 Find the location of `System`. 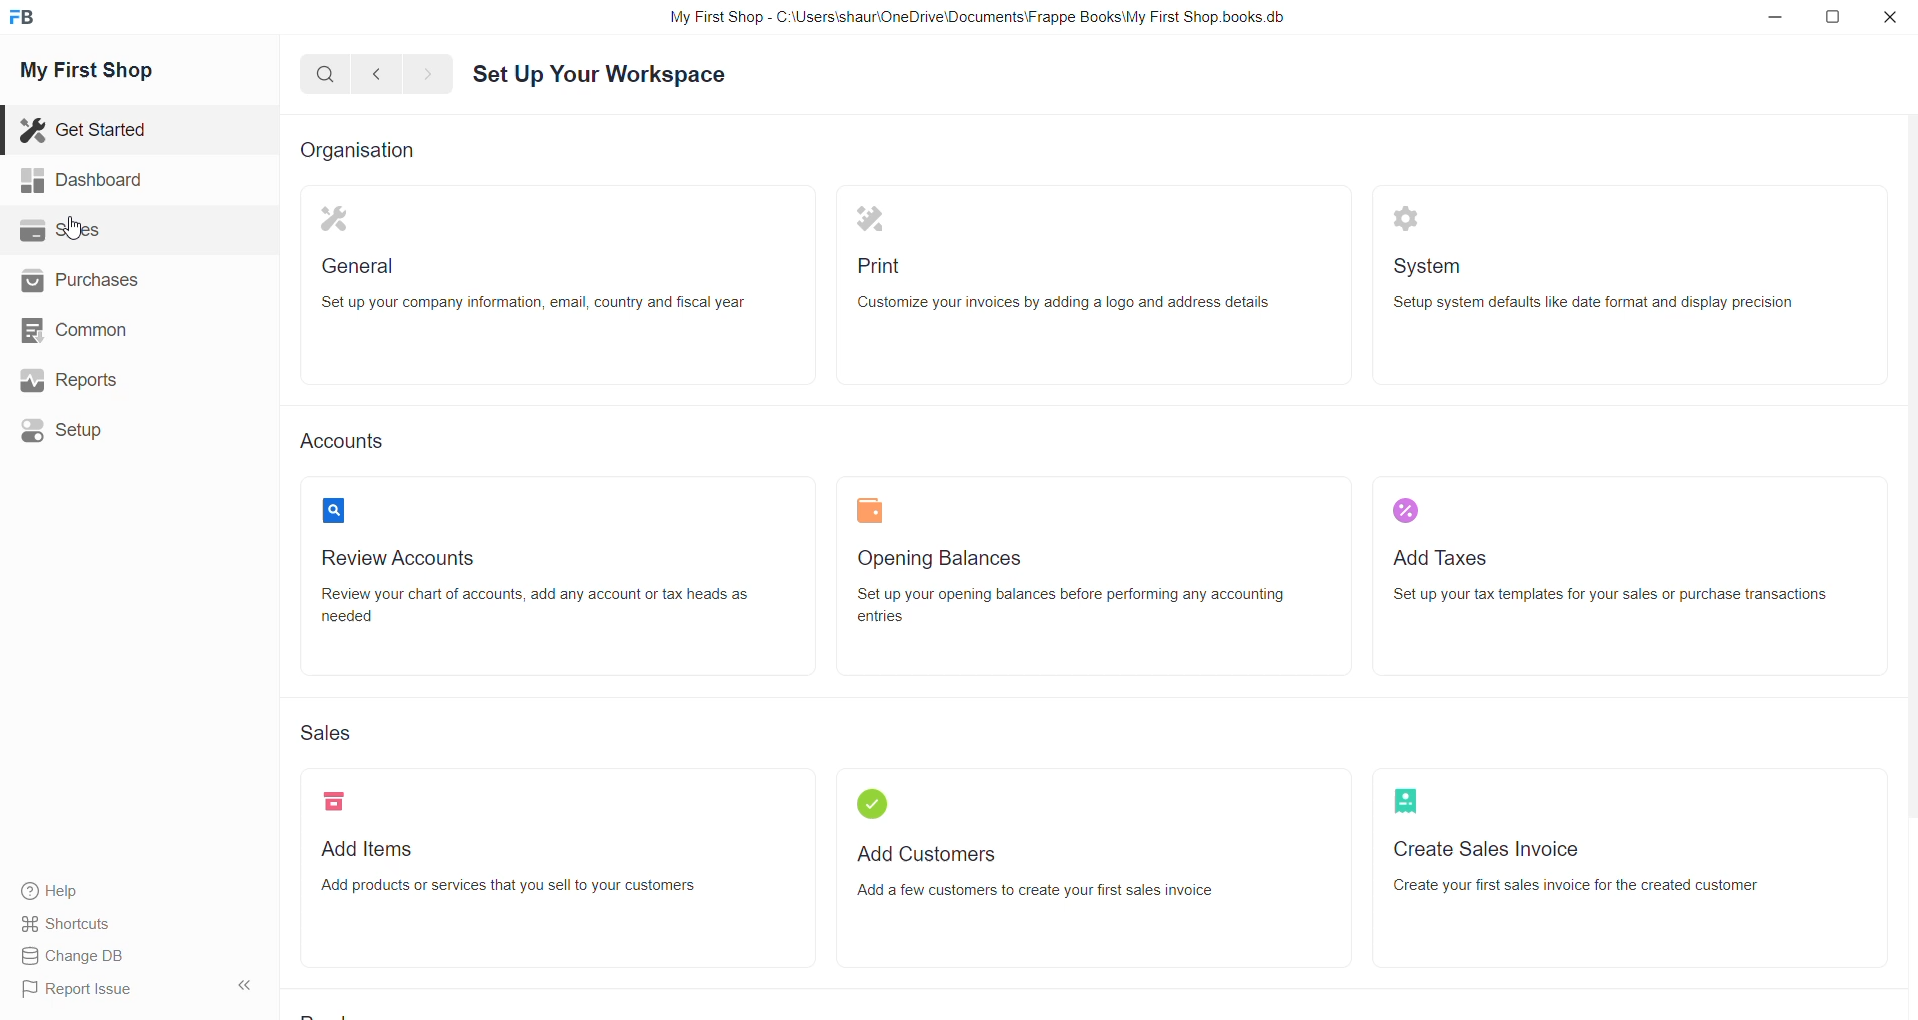

System is located at coordinates (1631, 287).